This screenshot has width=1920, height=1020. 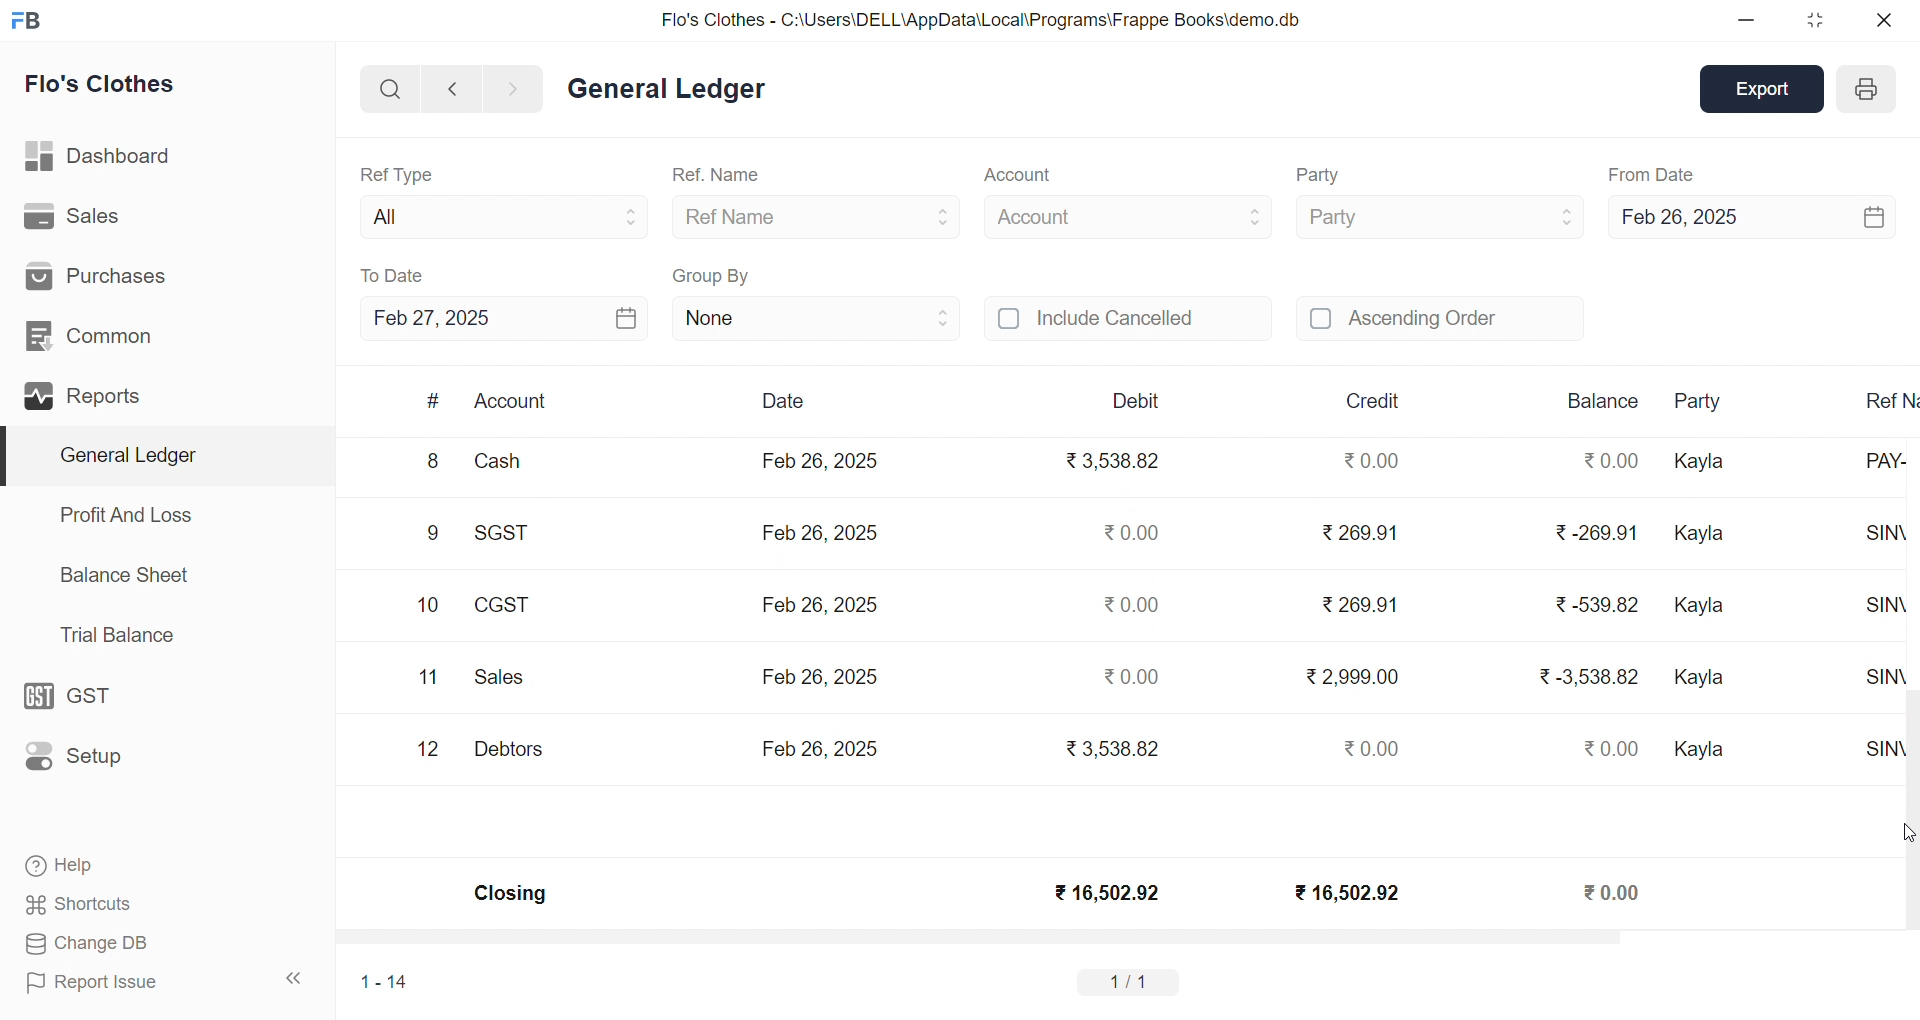 I want to click on SEARCH, so click(x=388, y=87).